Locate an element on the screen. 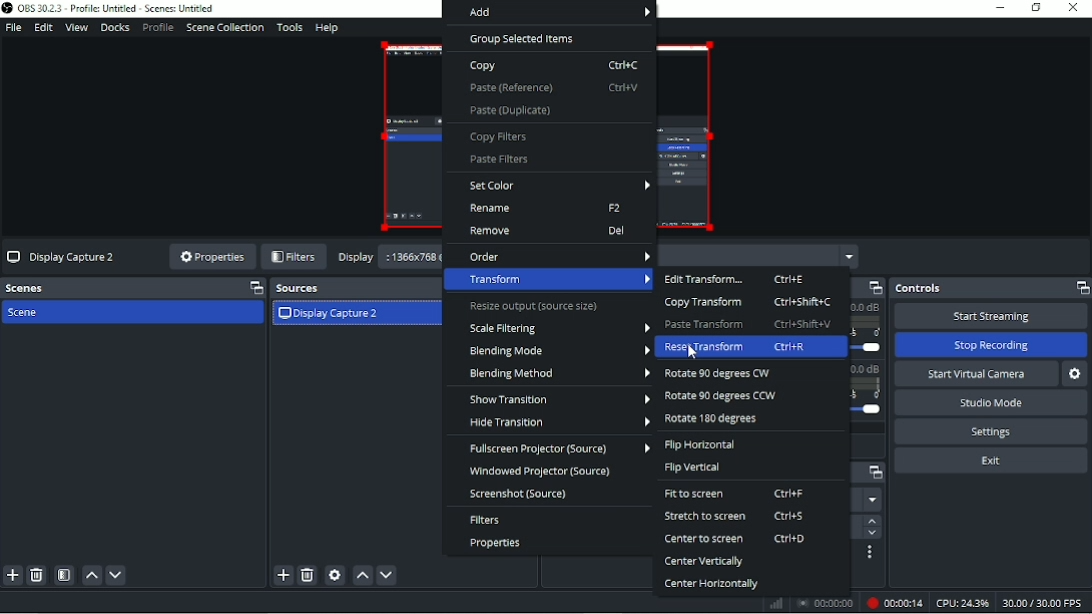  Stretch to screen is located at coordinates (737, 516).